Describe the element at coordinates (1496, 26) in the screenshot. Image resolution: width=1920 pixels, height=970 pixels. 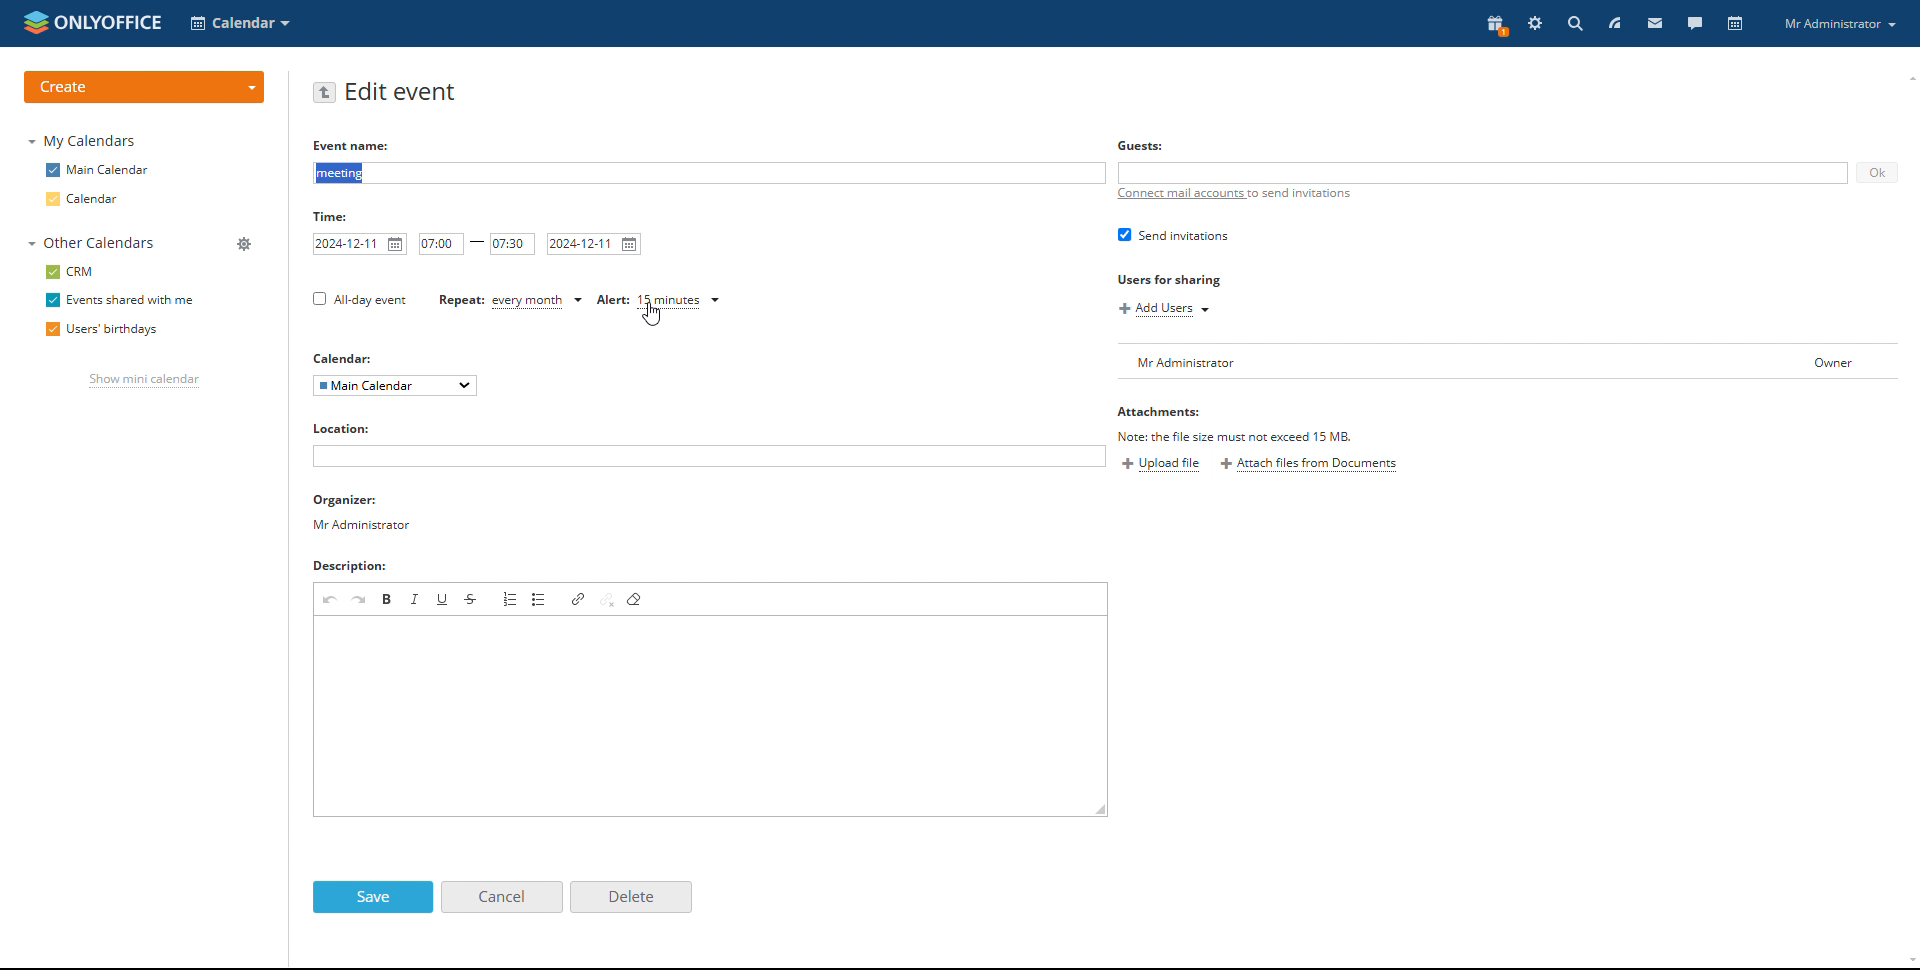
I see `present` at that location.